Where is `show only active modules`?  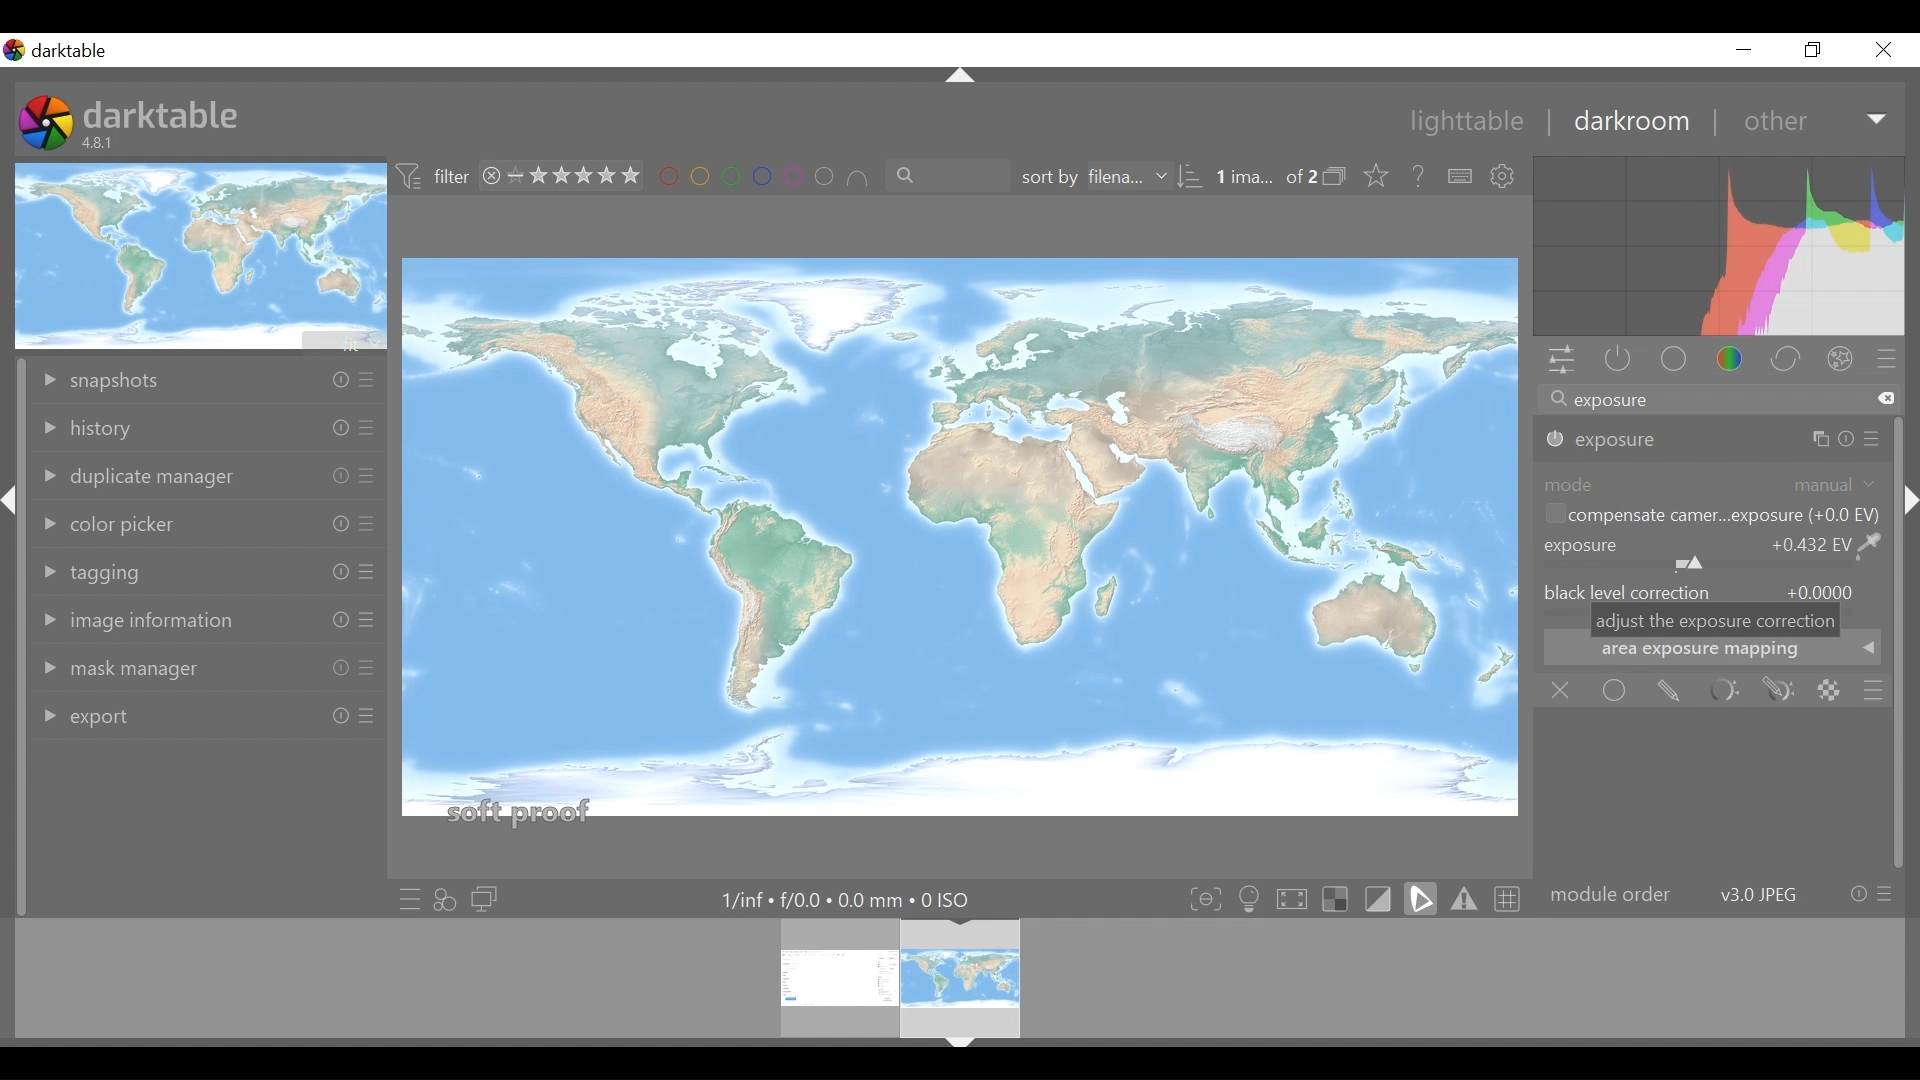 show only active modules is located at coordinates (1613, 361).